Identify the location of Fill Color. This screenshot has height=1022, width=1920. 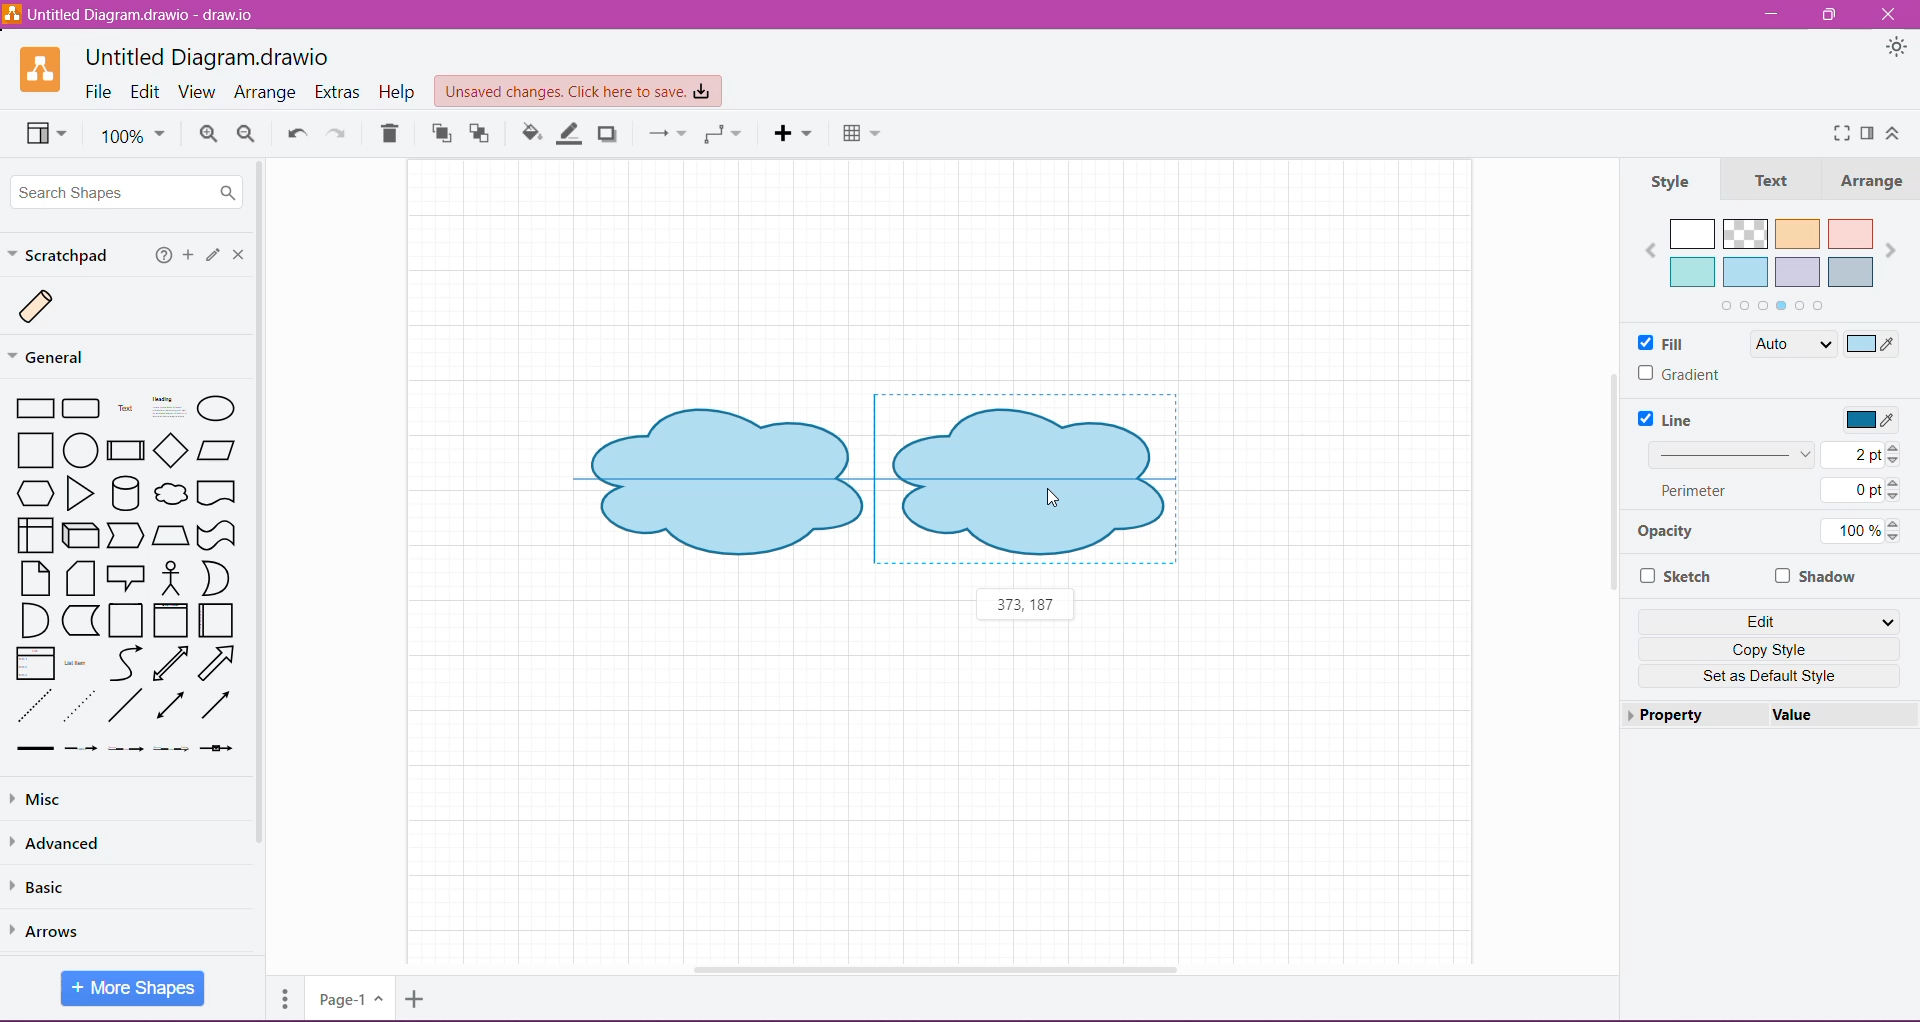
(531, 134).